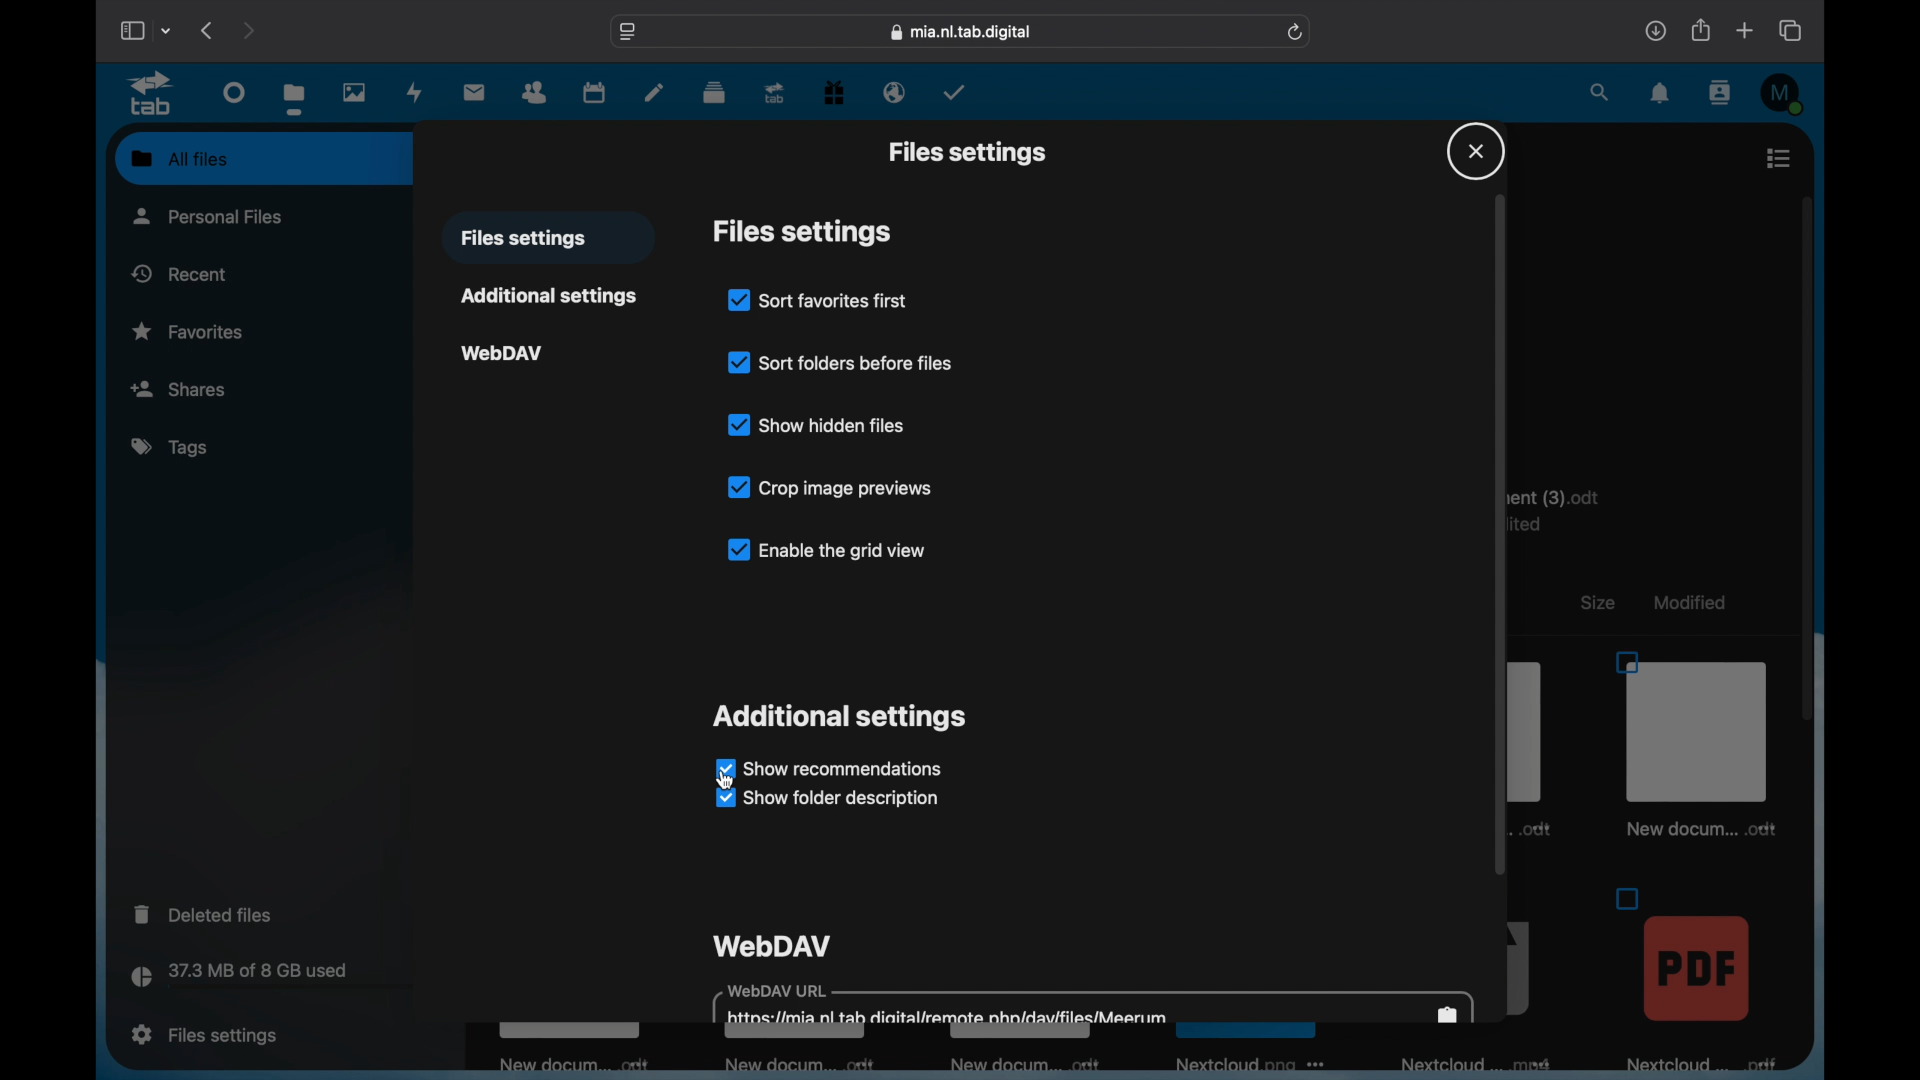 This screenshot has height=1080, width=1920. I want to click on new tab, so click(1745, 30).